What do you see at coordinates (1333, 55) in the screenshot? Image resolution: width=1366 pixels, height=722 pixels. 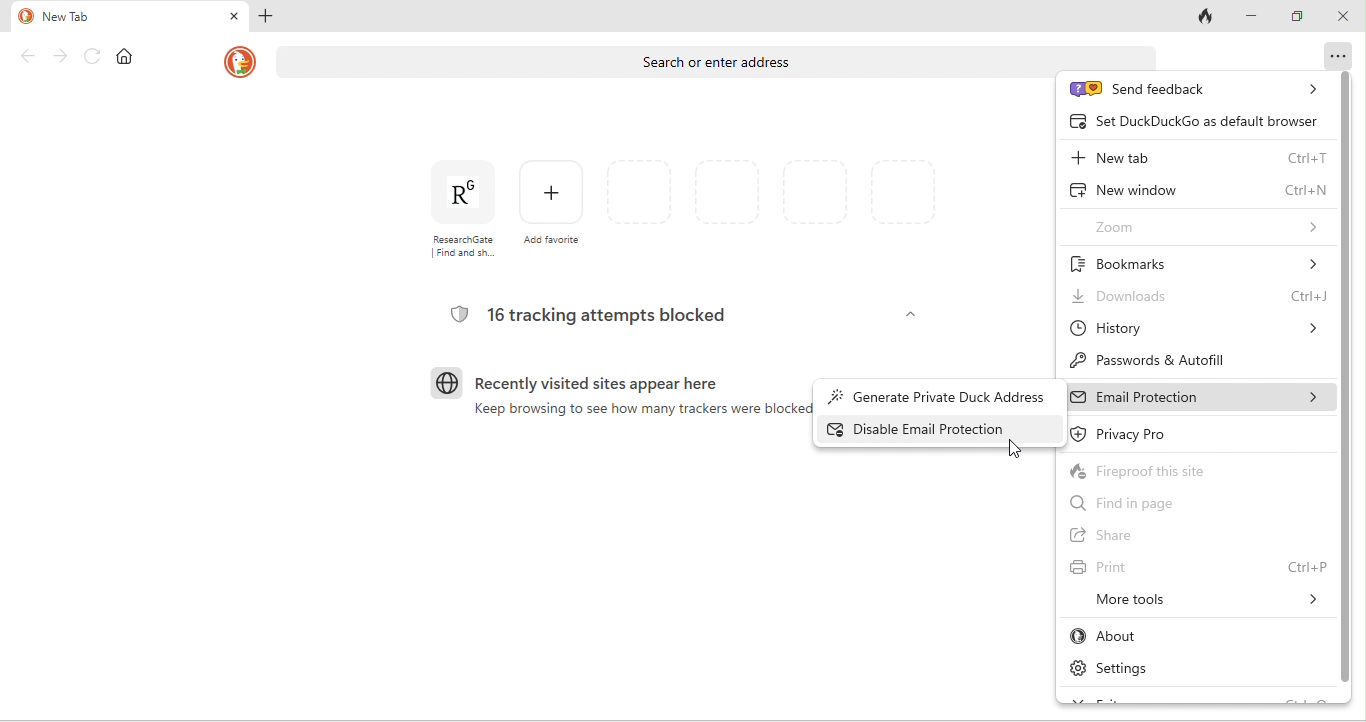 I see `options` at bounding box center [1333, 55].